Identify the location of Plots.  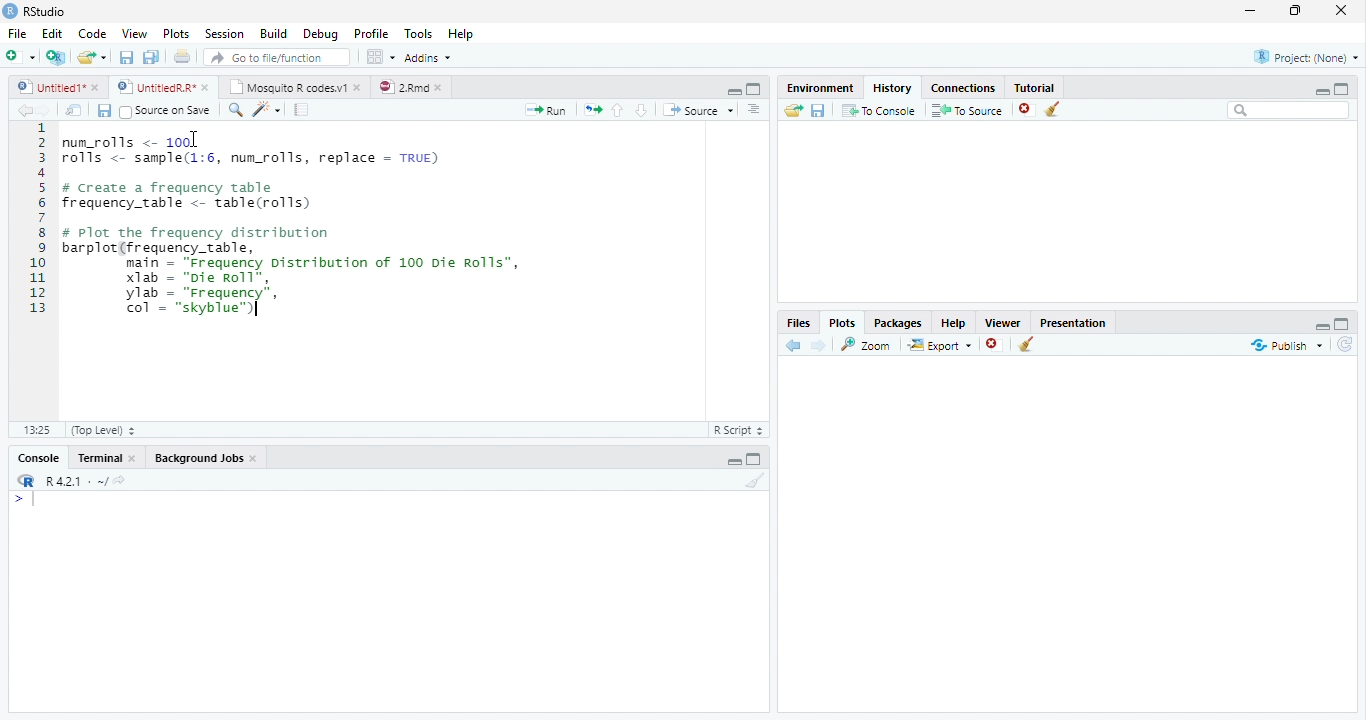
(843, 321).